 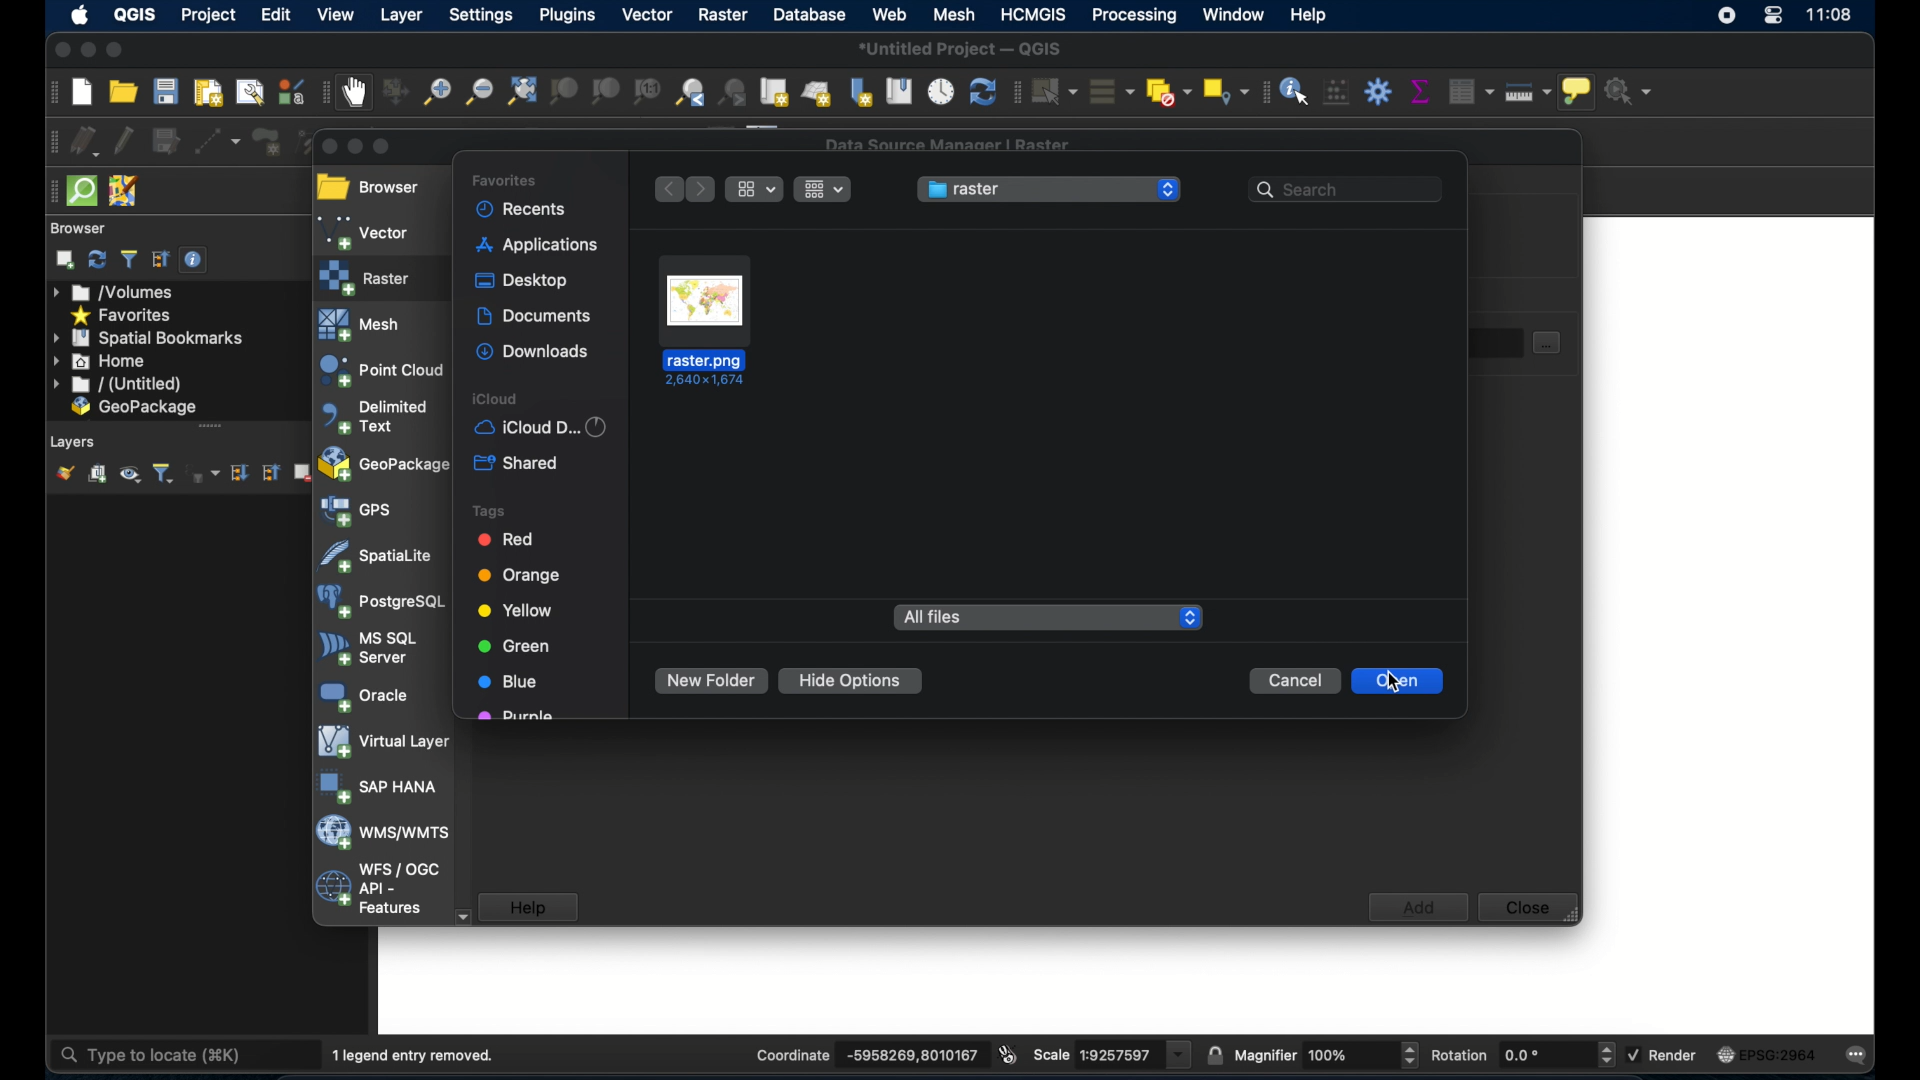 I want to click on maximize, so click(x=115, y=50).